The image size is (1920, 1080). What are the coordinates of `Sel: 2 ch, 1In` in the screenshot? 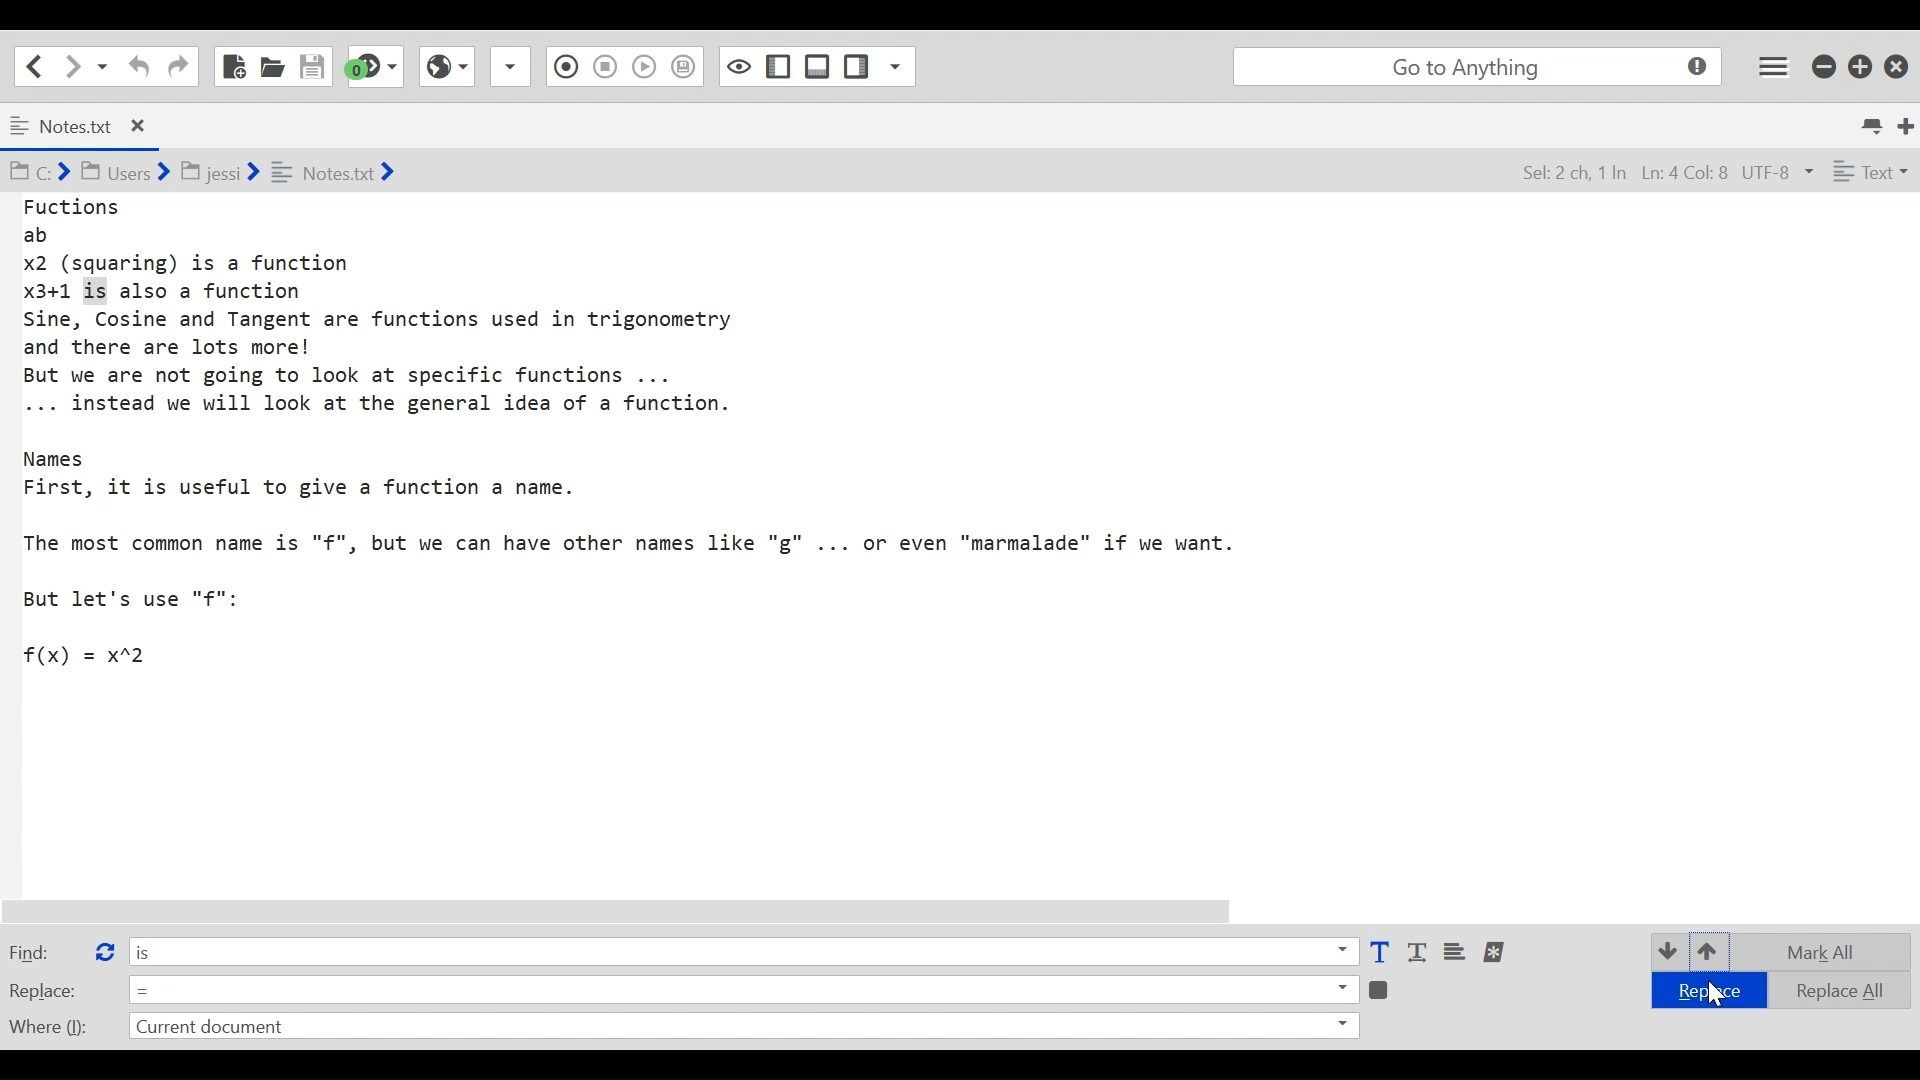 It's located at (1571, 174).